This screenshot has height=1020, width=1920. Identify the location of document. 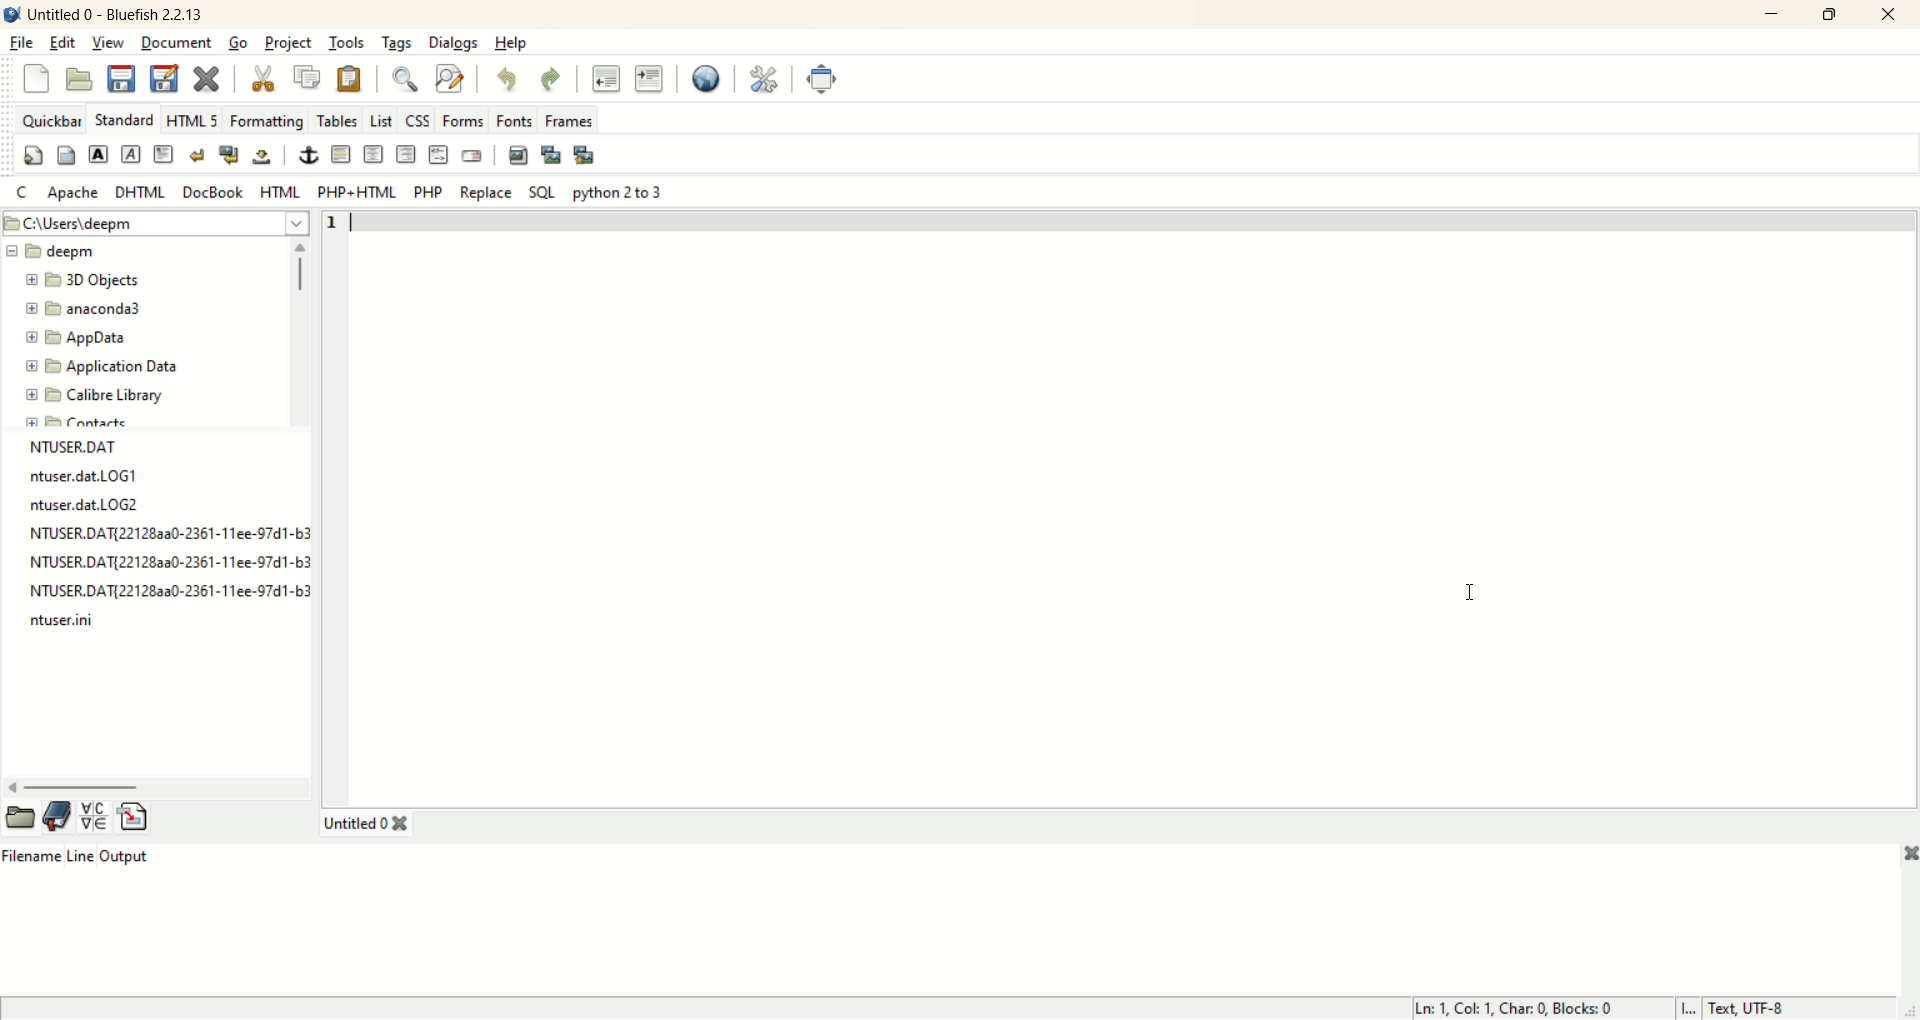
(178, 43).